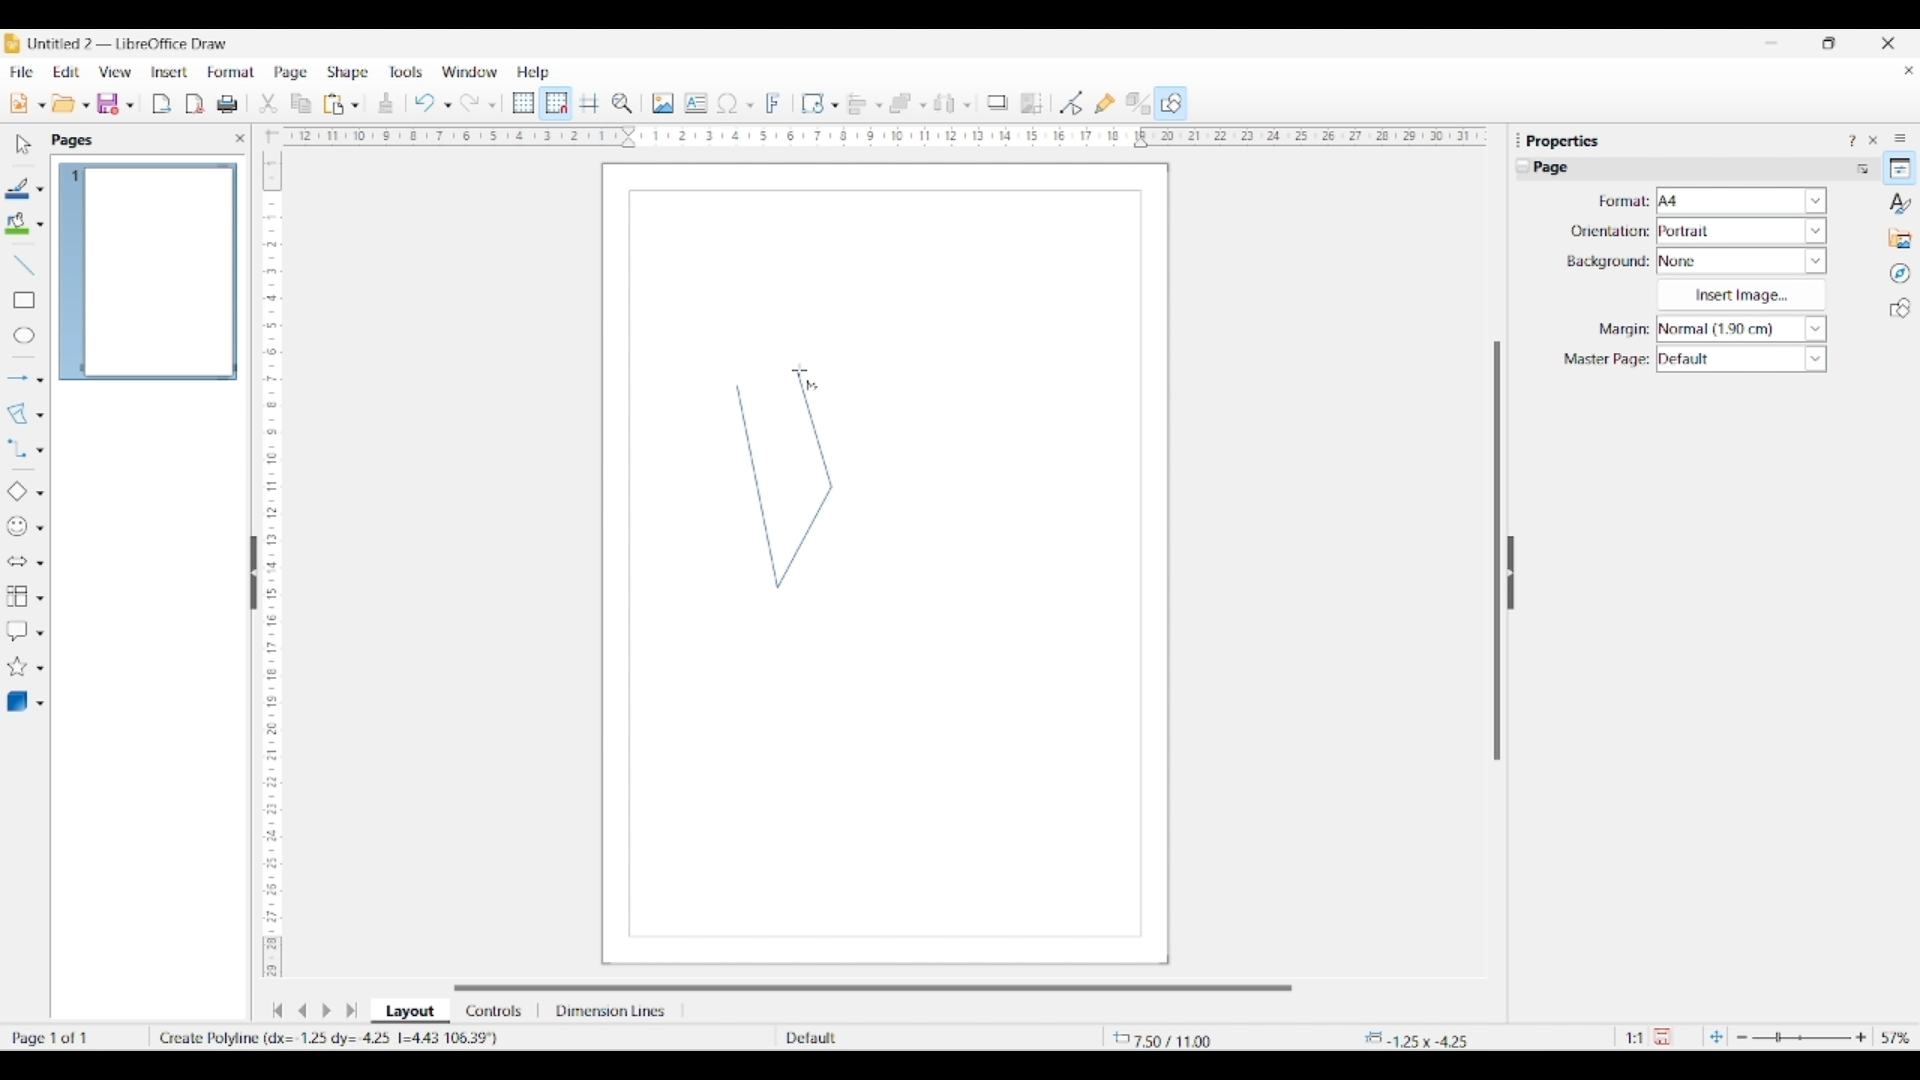  Describe the element at coordinates (24, 335) in the screenshot. I see `Ellipse` at that location.